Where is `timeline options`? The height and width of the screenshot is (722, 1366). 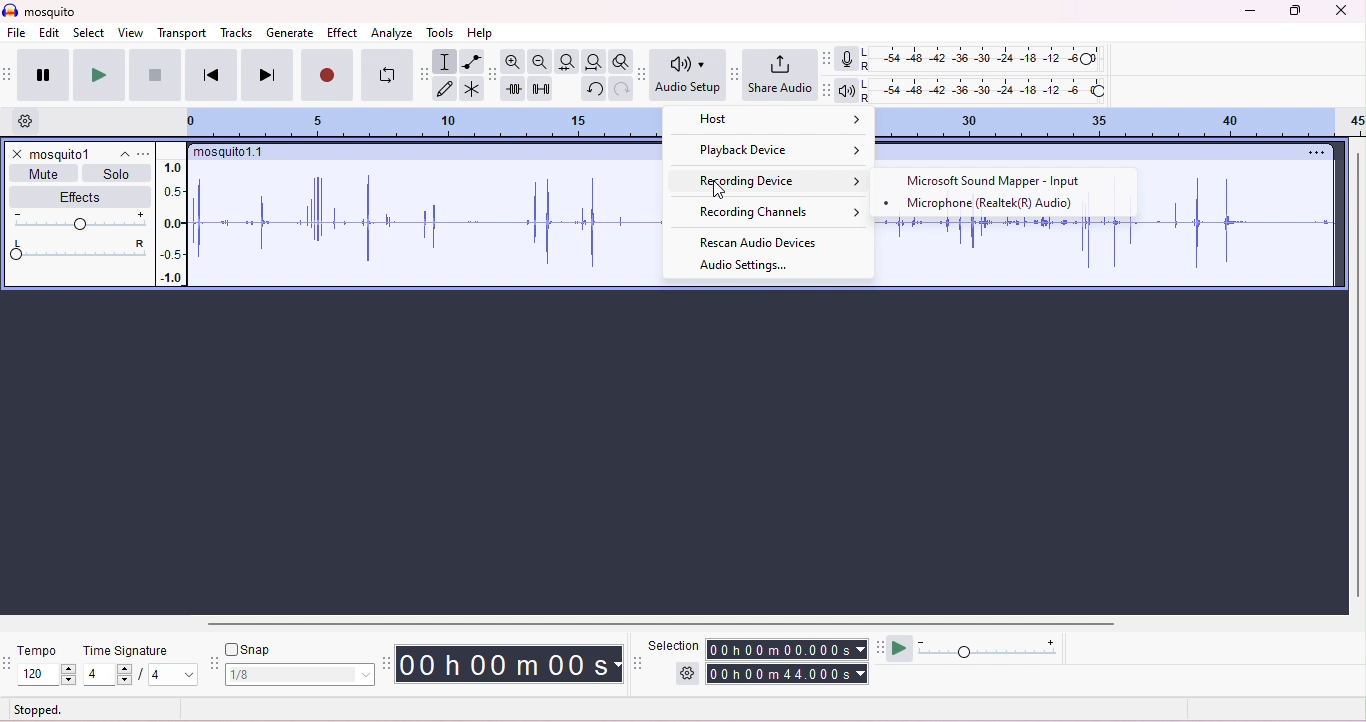
timeline options is located at coordinates (28, 121).